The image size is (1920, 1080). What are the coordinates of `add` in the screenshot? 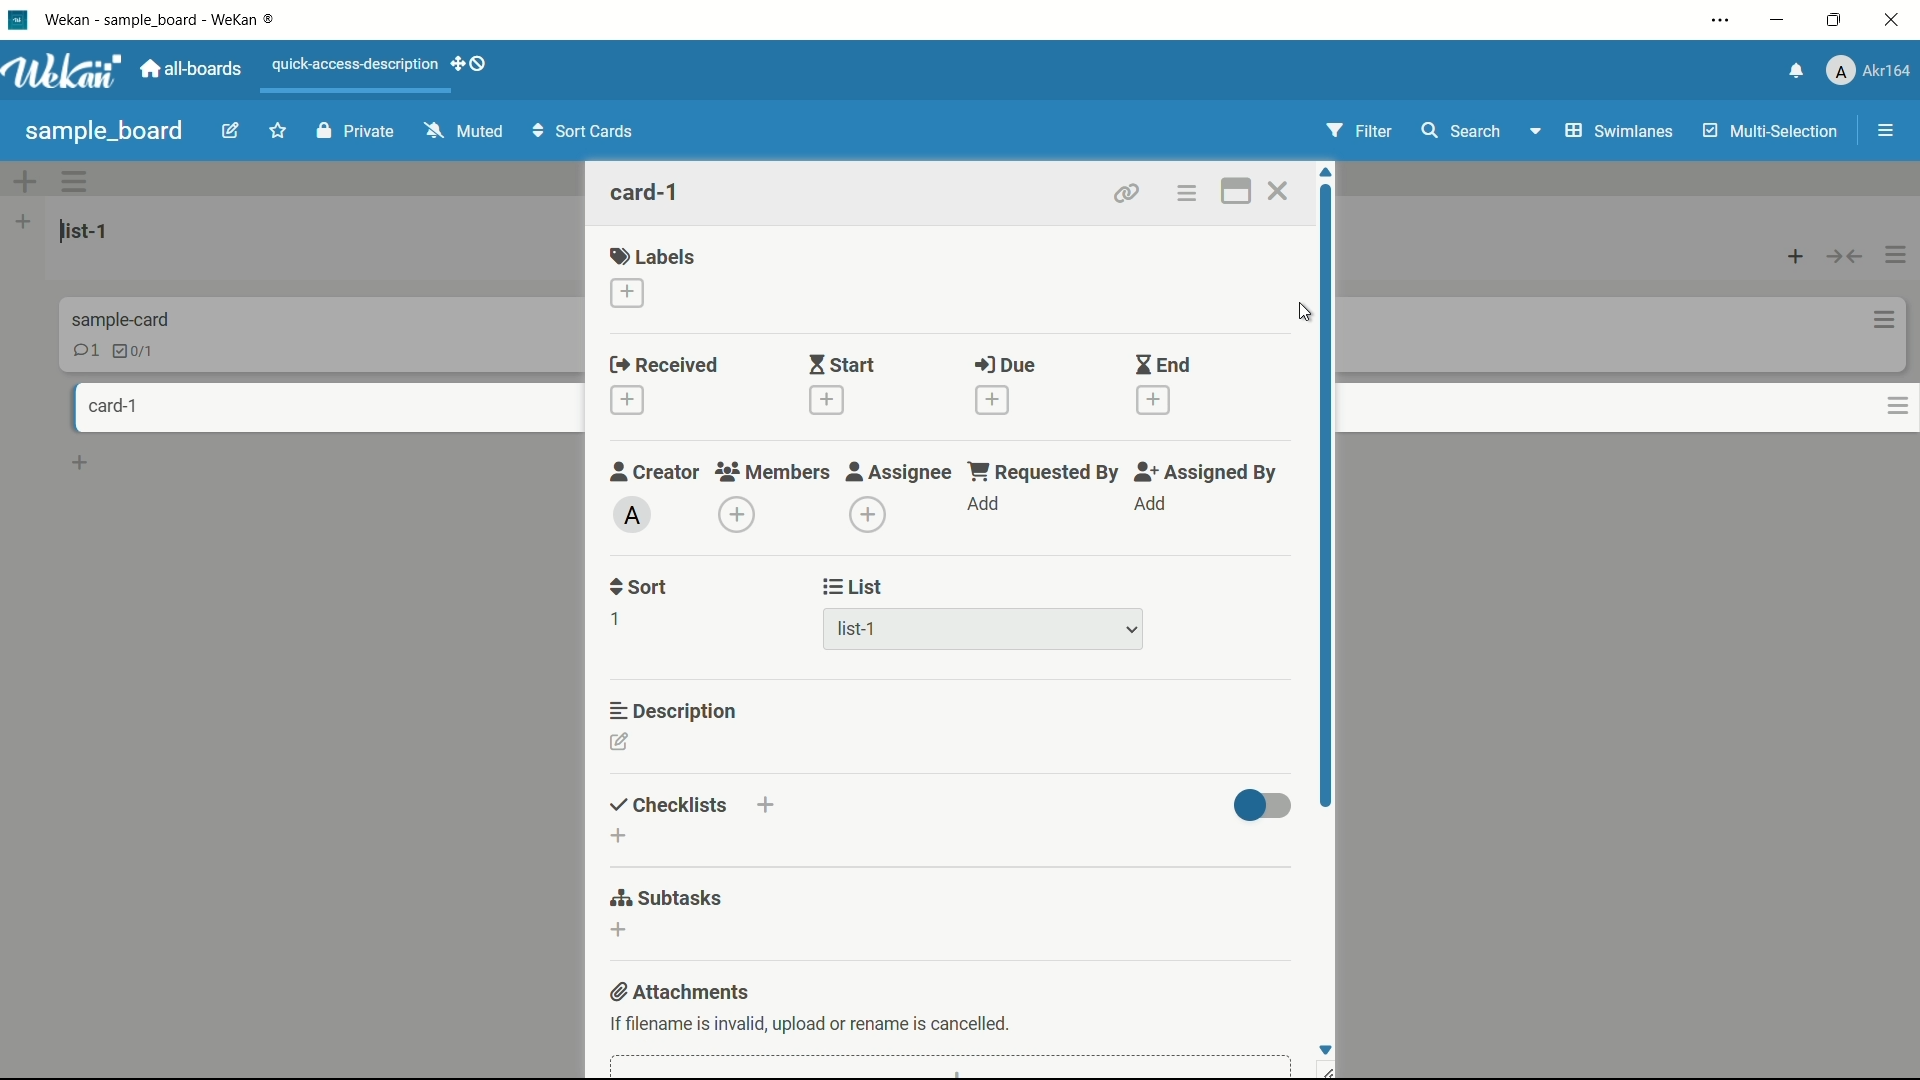 It's located at (987, 517).